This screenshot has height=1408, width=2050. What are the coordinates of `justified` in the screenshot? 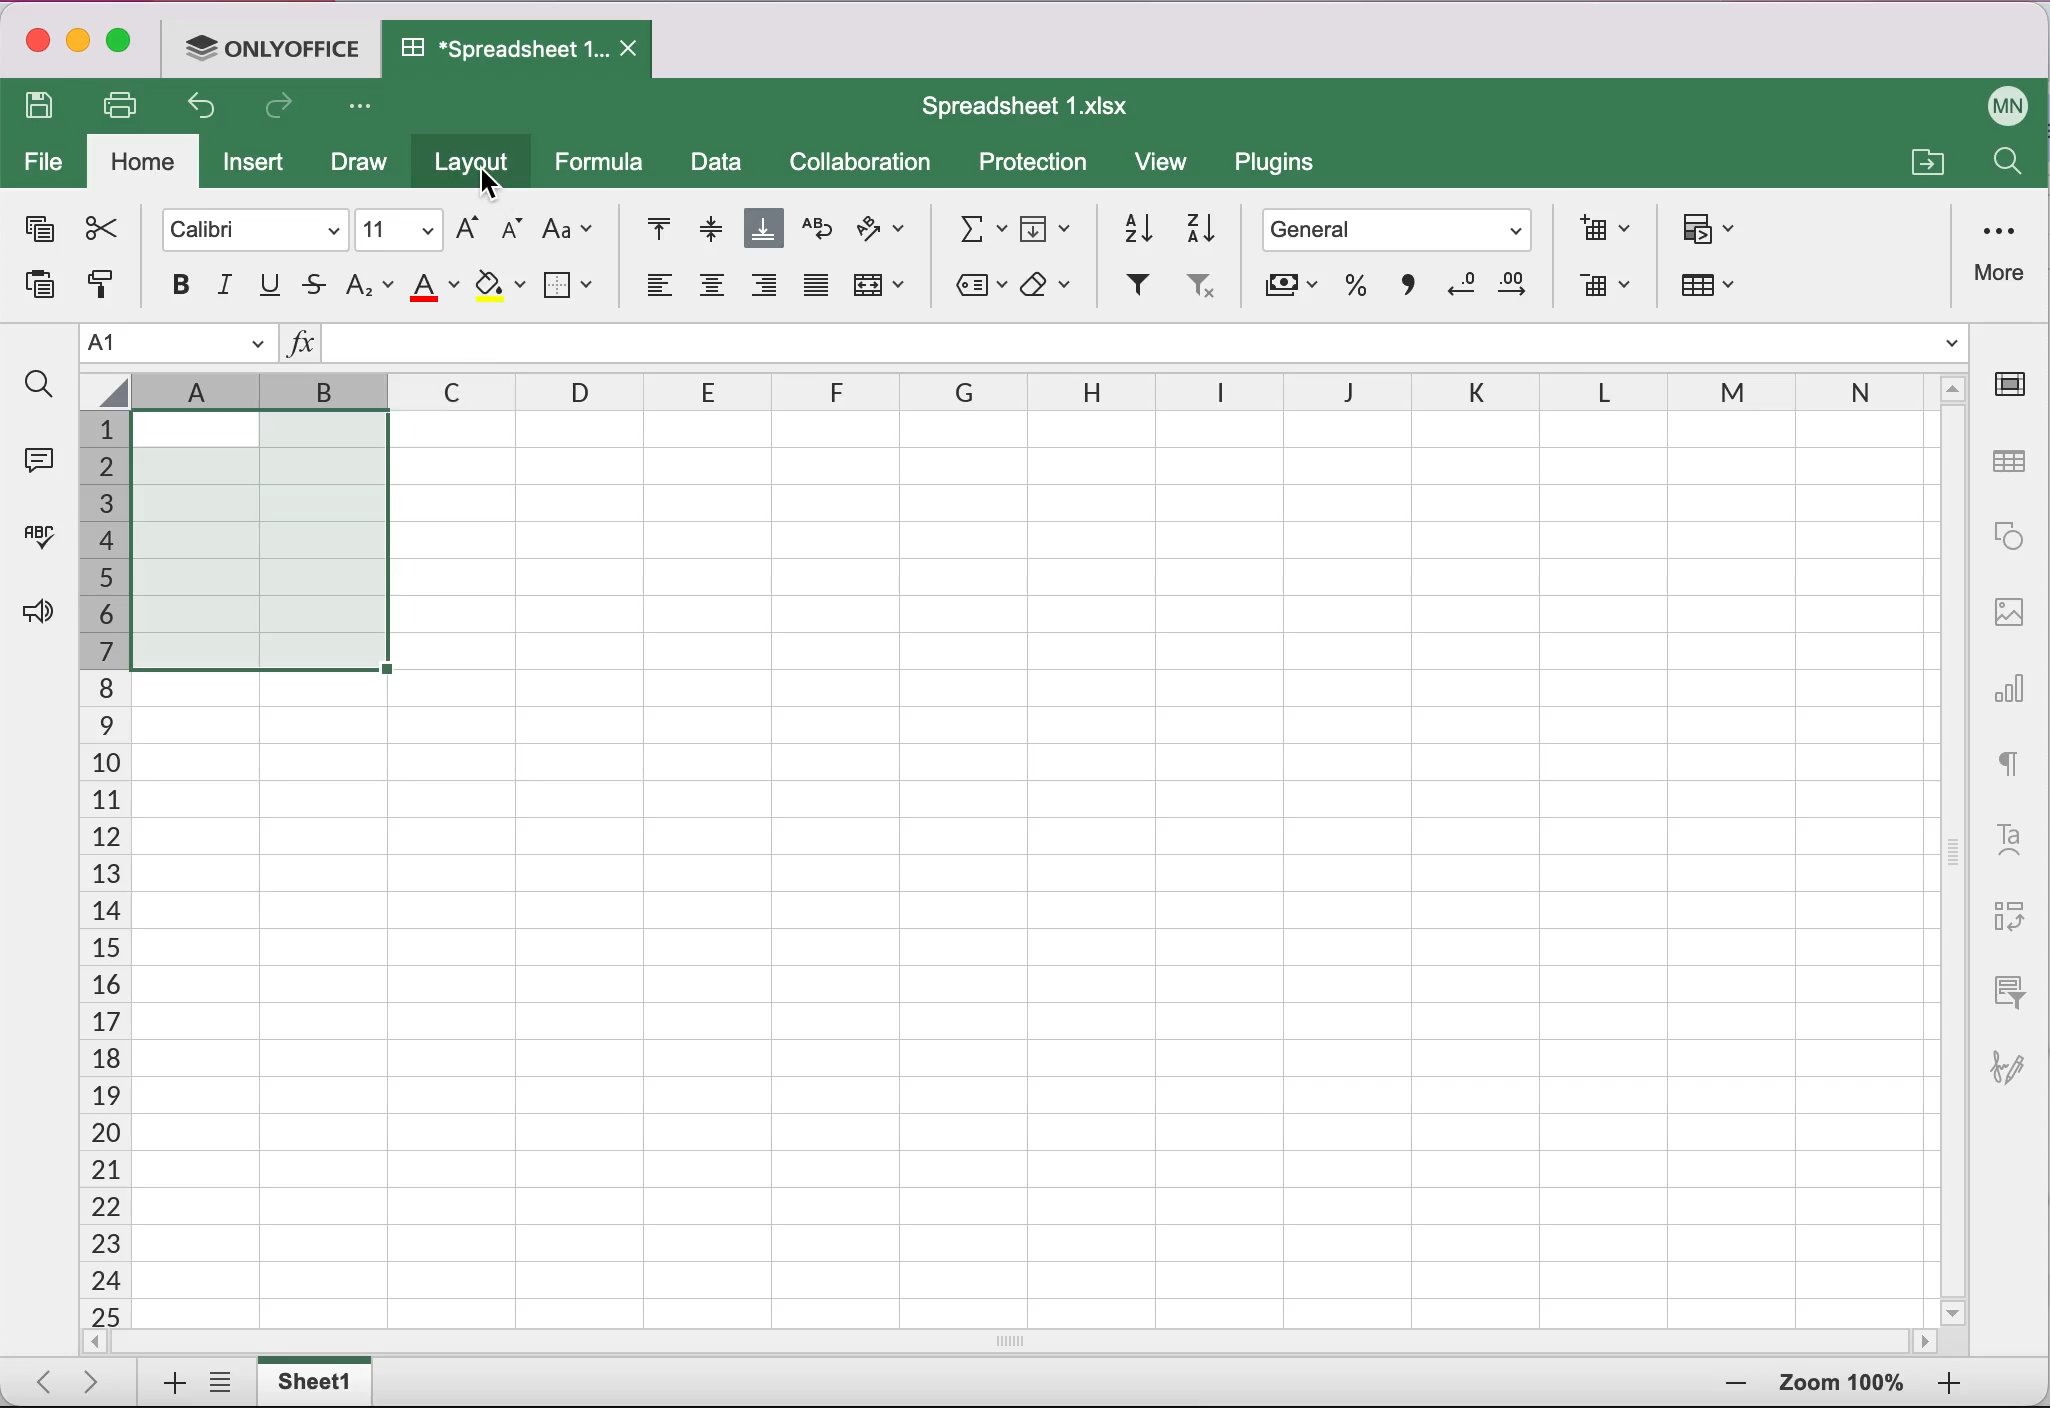 It's located at (814, 292).